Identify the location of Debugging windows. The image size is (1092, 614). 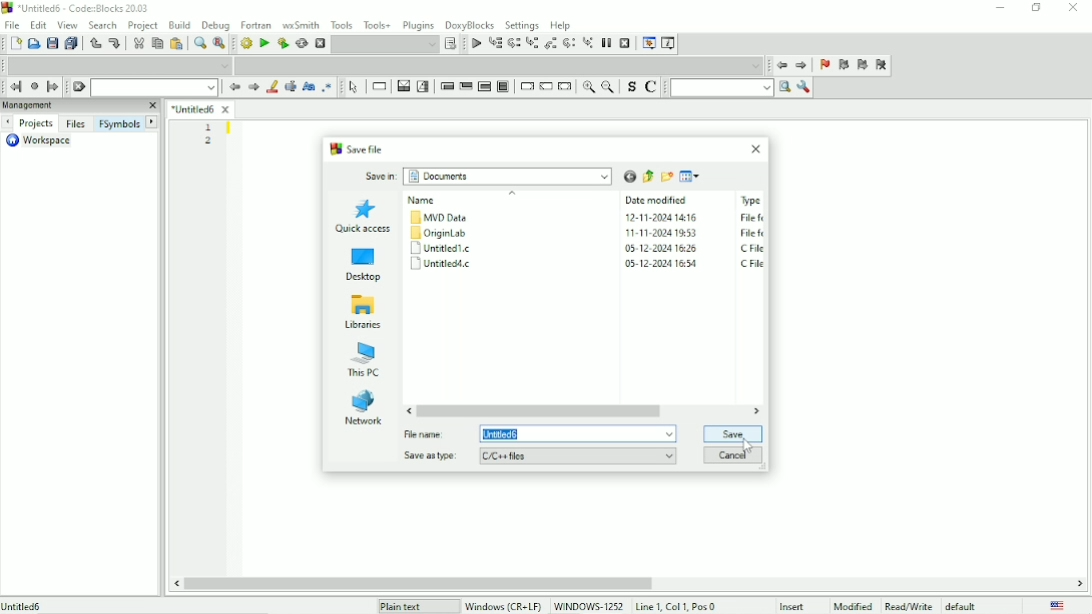
(649, 43).